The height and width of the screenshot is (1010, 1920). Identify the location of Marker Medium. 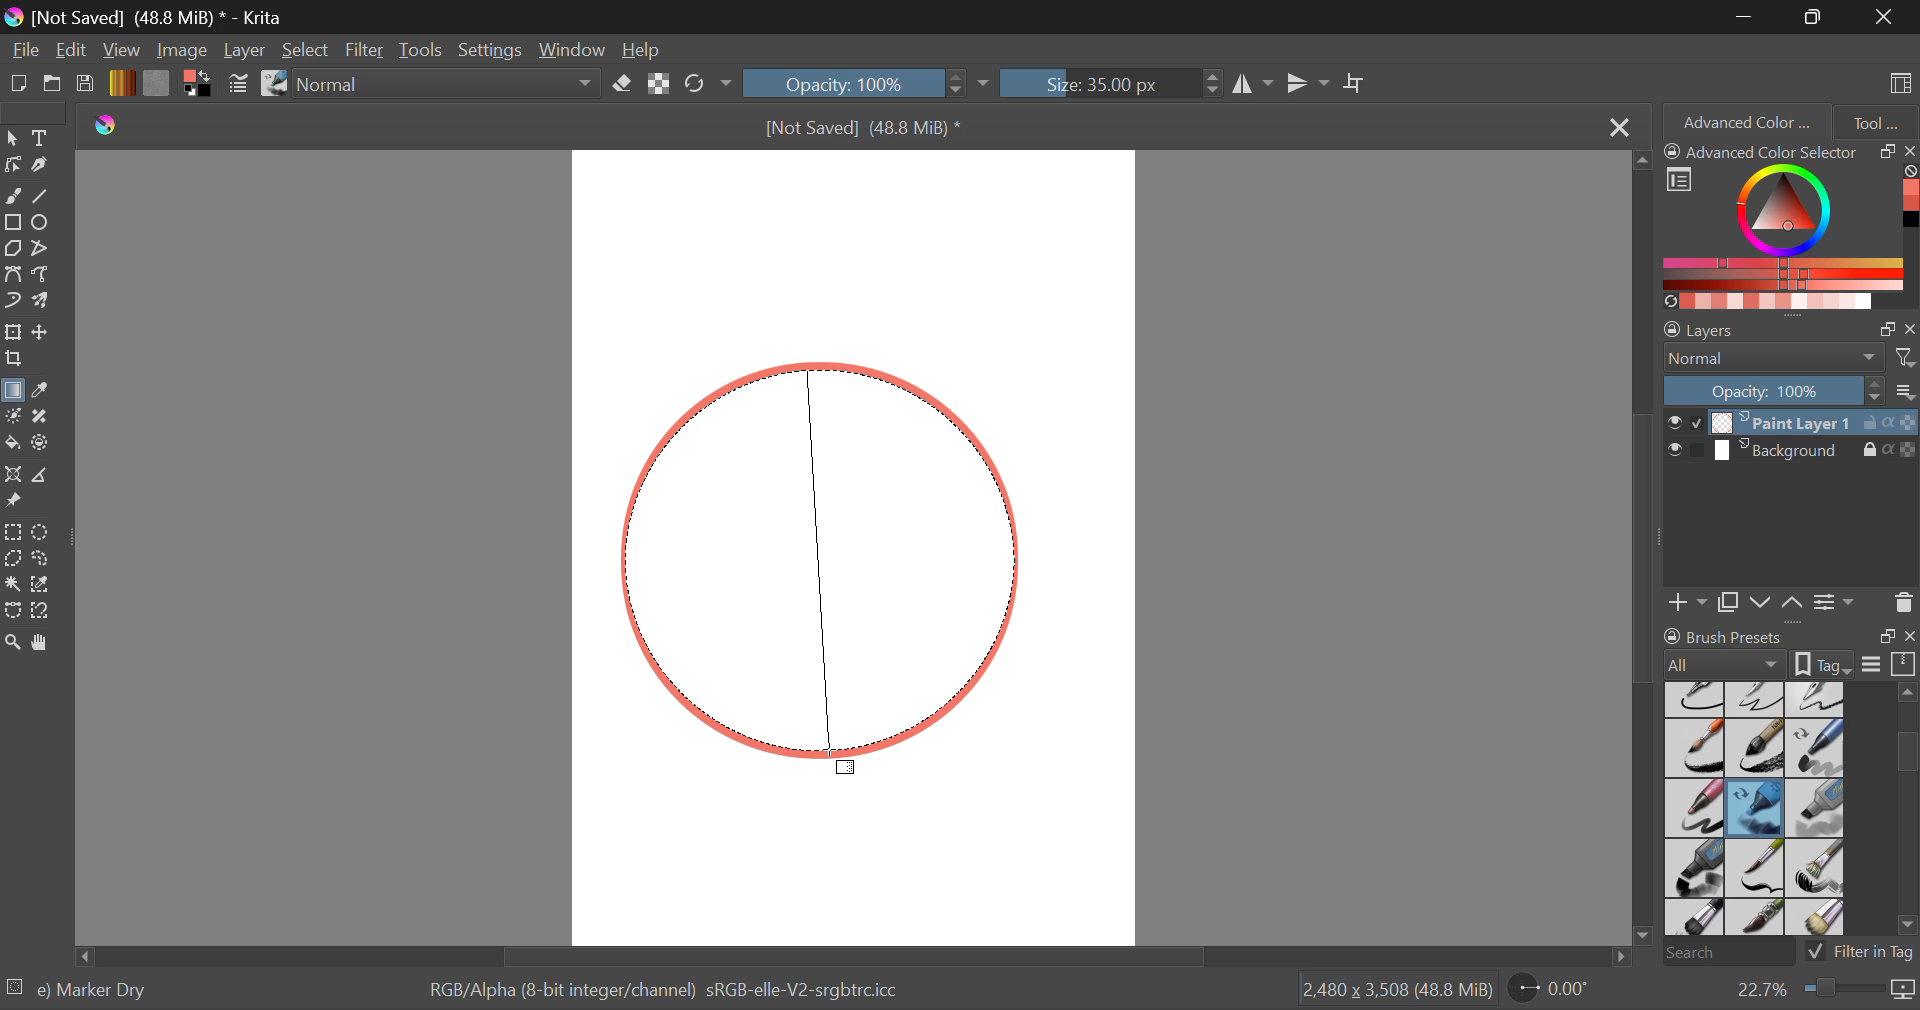
(1817, 808).